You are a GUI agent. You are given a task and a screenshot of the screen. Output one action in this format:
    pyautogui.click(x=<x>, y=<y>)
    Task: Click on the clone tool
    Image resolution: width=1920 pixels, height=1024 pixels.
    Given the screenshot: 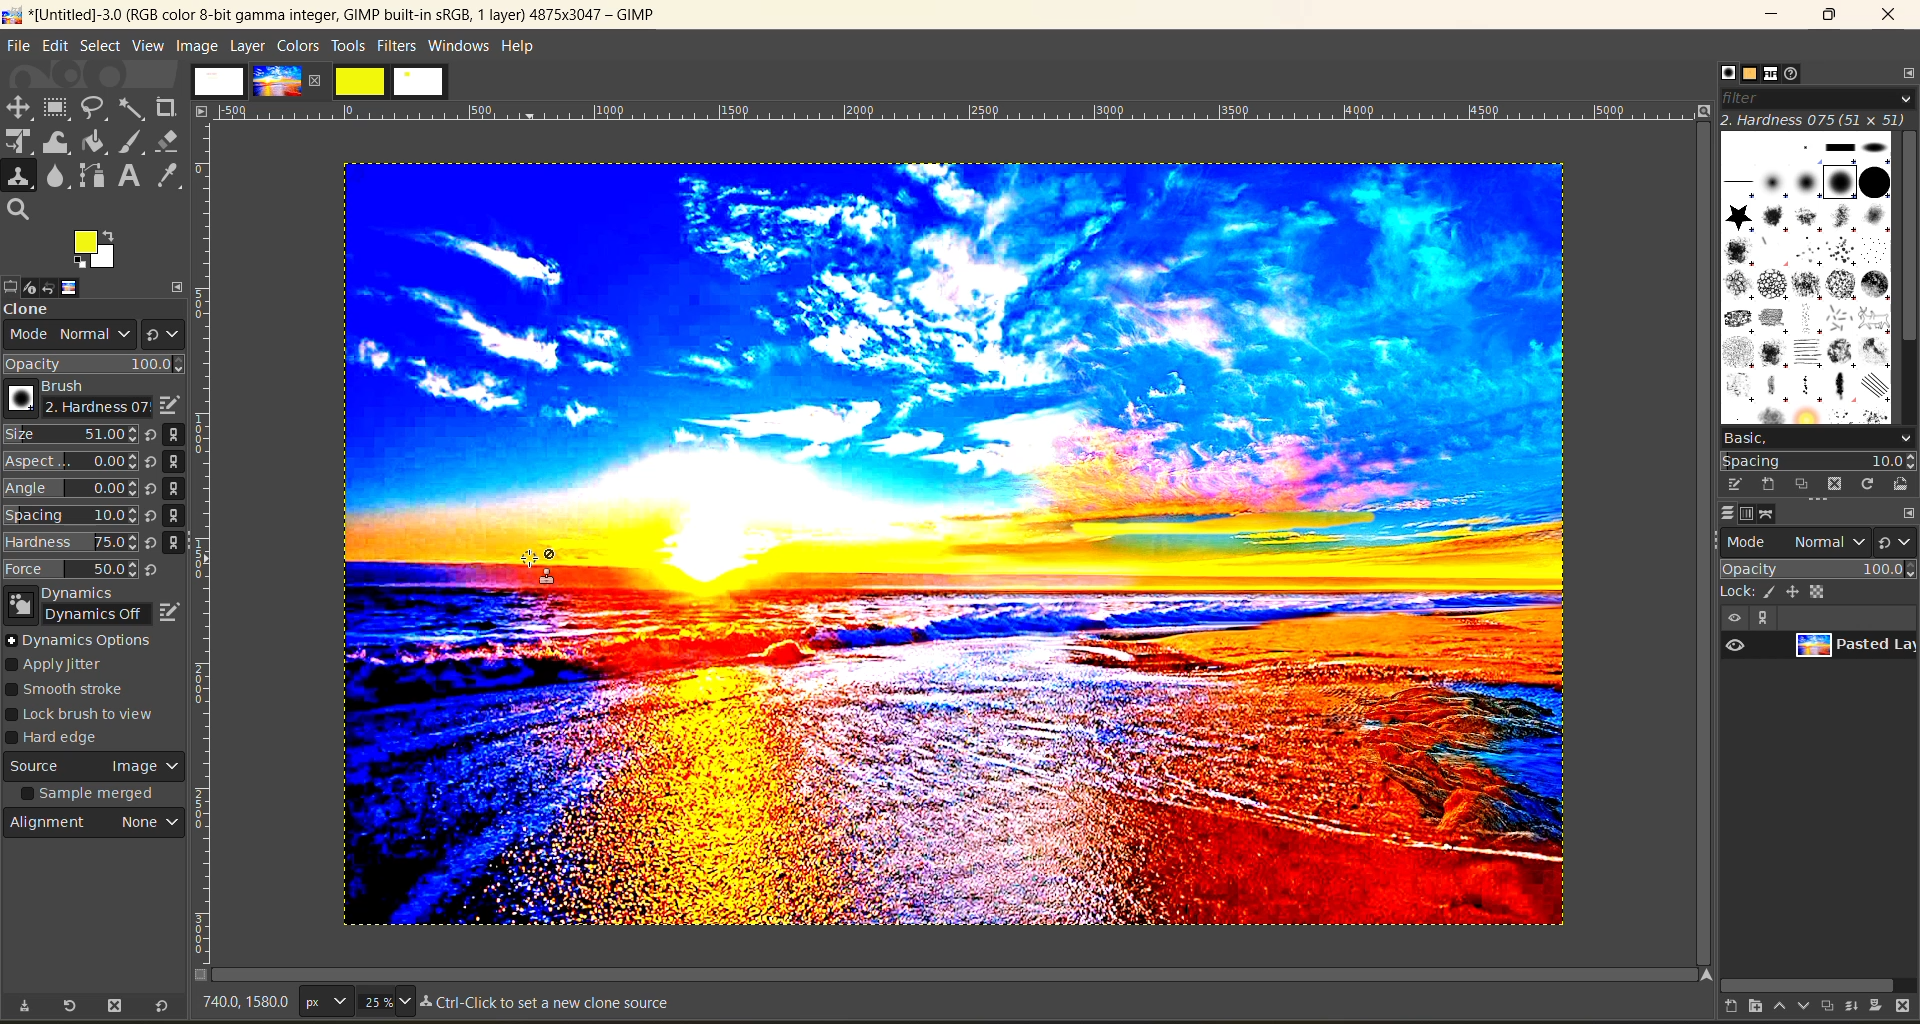 What is the action you would take?
    pyautogui.click(x=19, y=177)
    